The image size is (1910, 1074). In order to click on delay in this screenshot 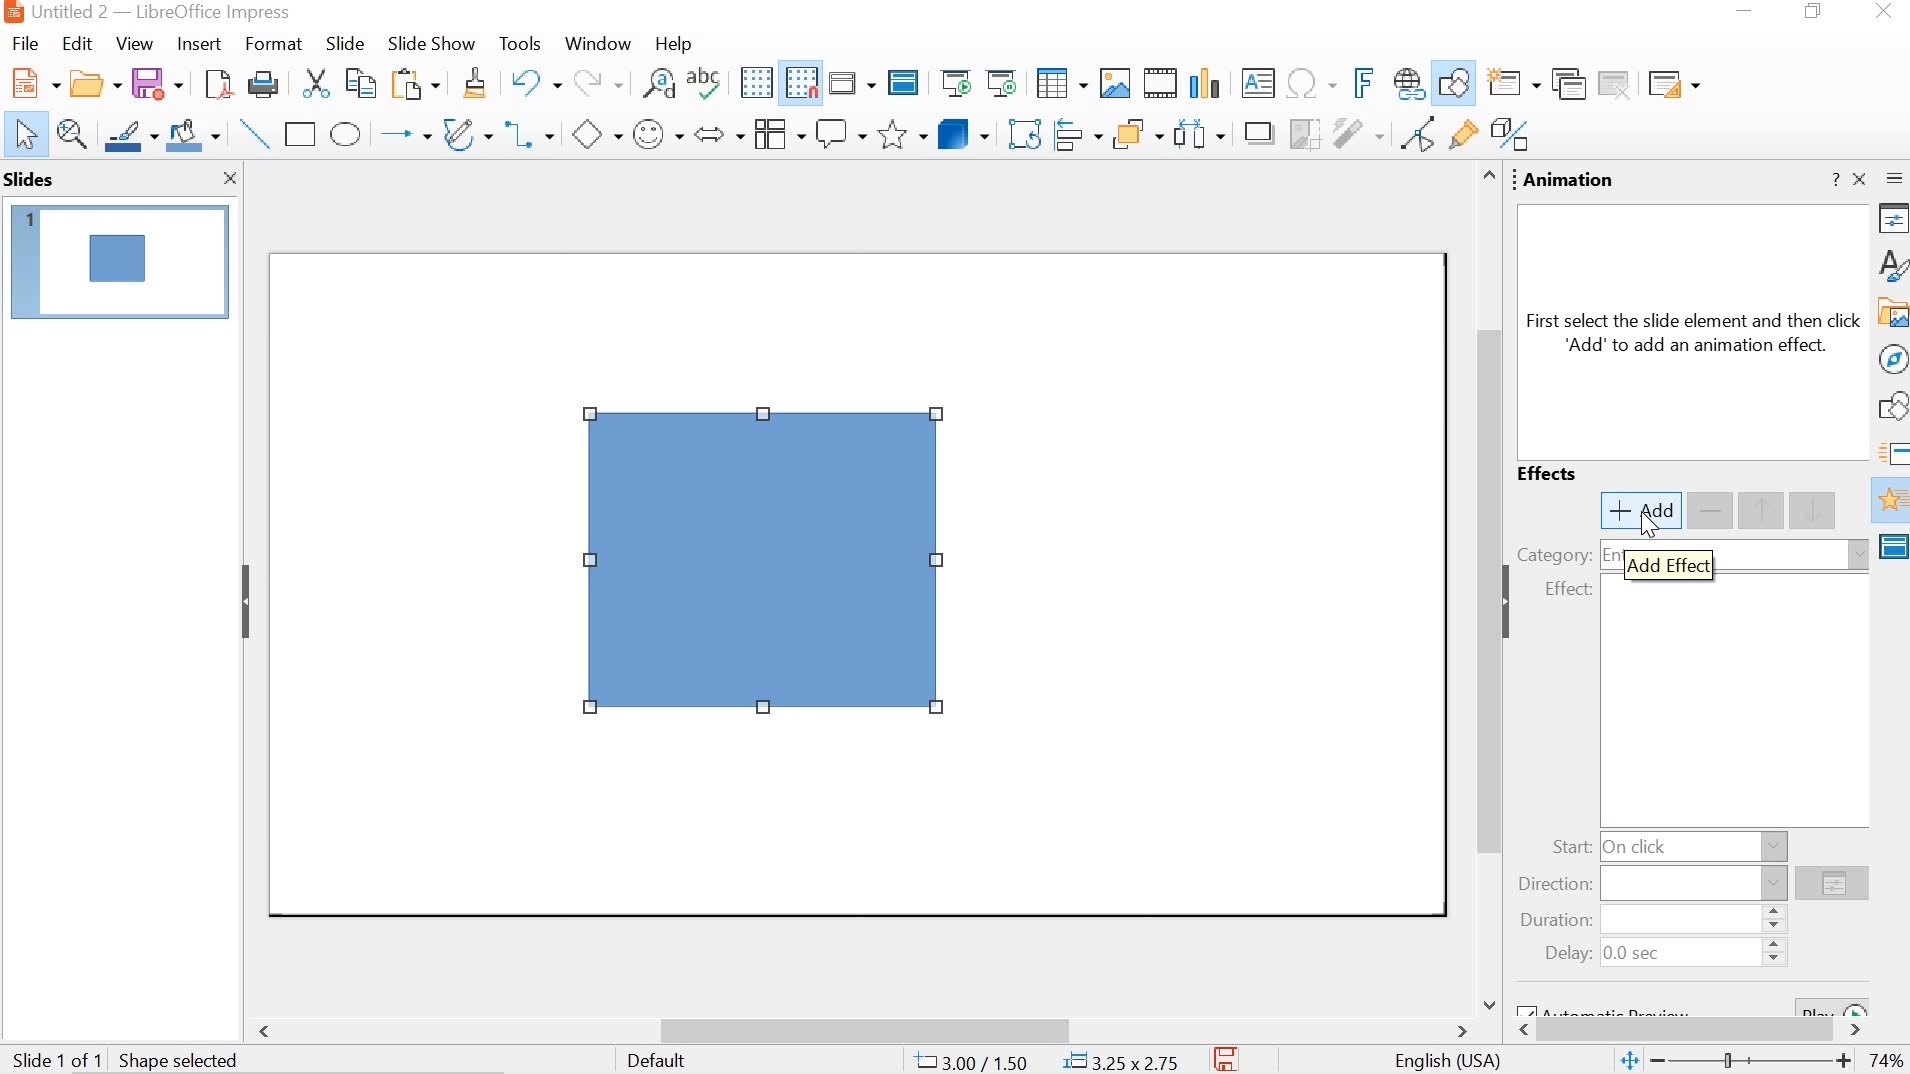, I will do `click(1657, 954)`.